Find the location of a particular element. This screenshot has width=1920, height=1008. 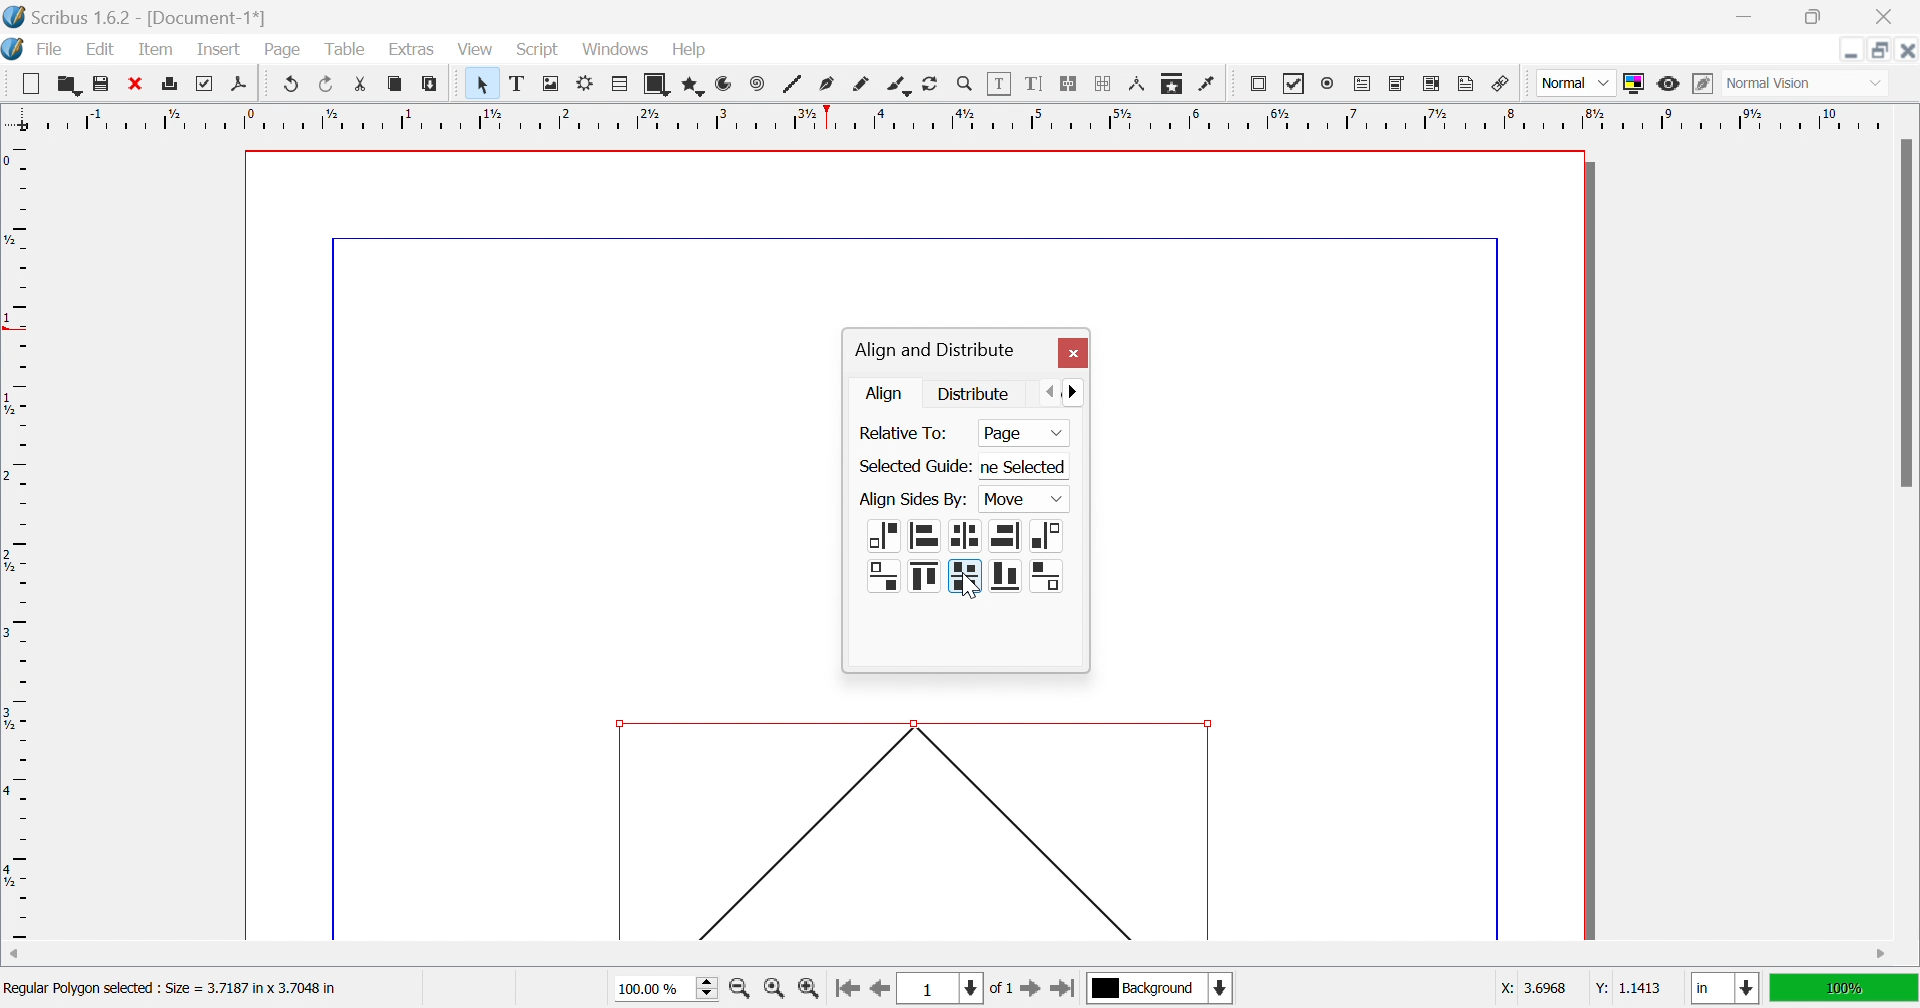

Arc is located at coordinates (724, 83).